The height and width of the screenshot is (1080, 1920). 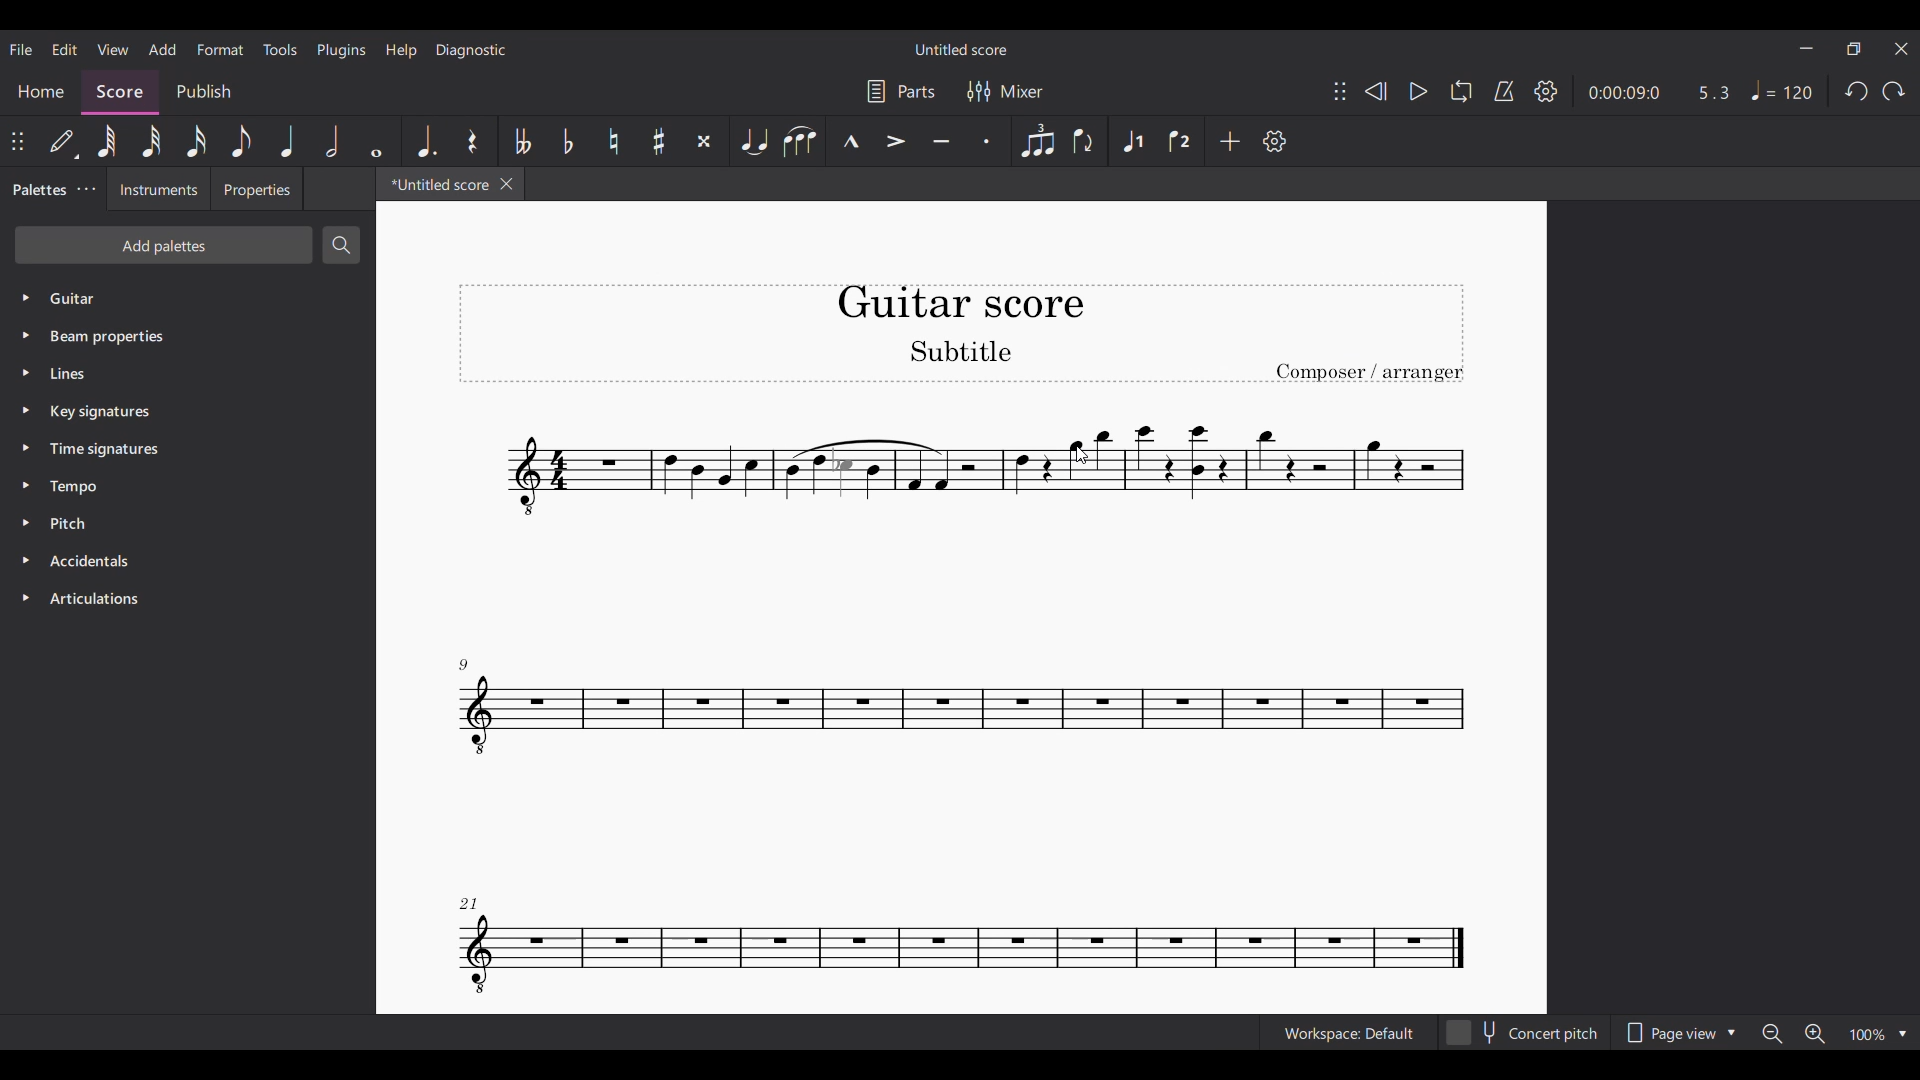 I want to click on Edit menu, so click(x=65, y=50).